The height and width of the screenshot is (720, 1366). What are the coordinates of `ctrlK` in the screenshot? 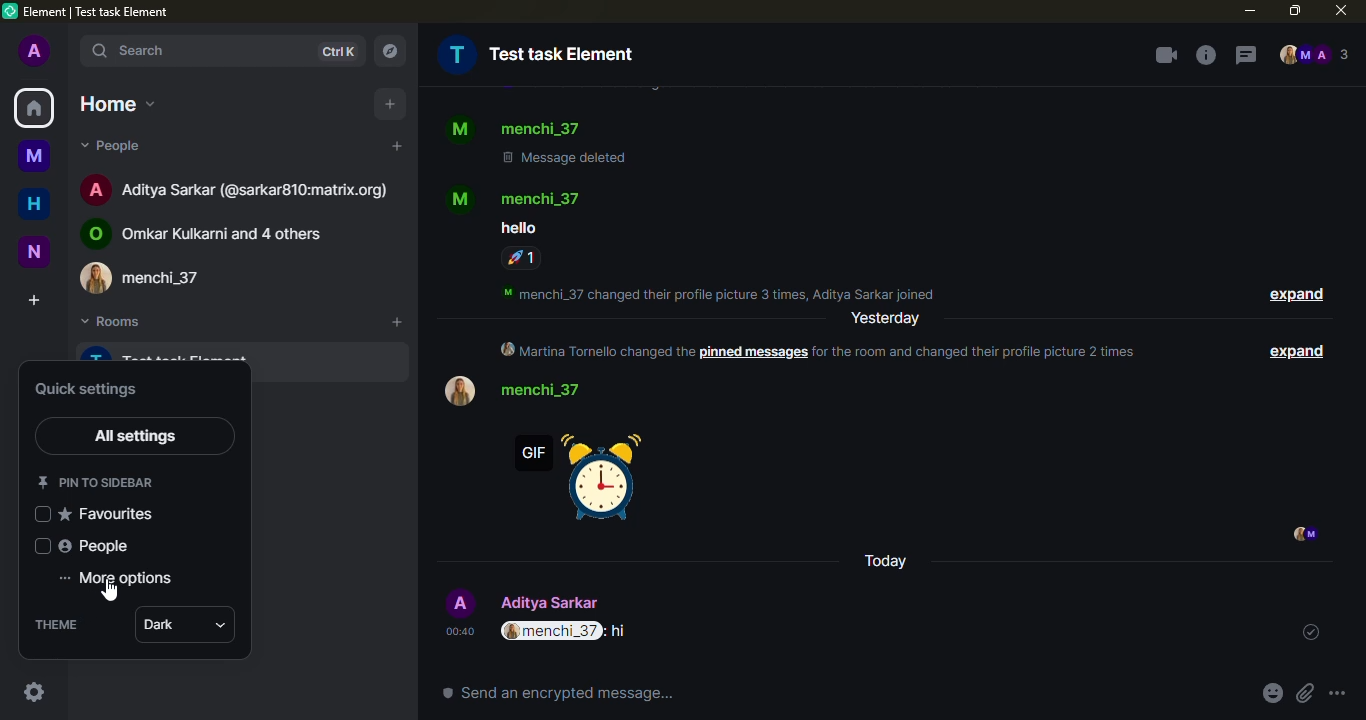 It's located at (335, 52).